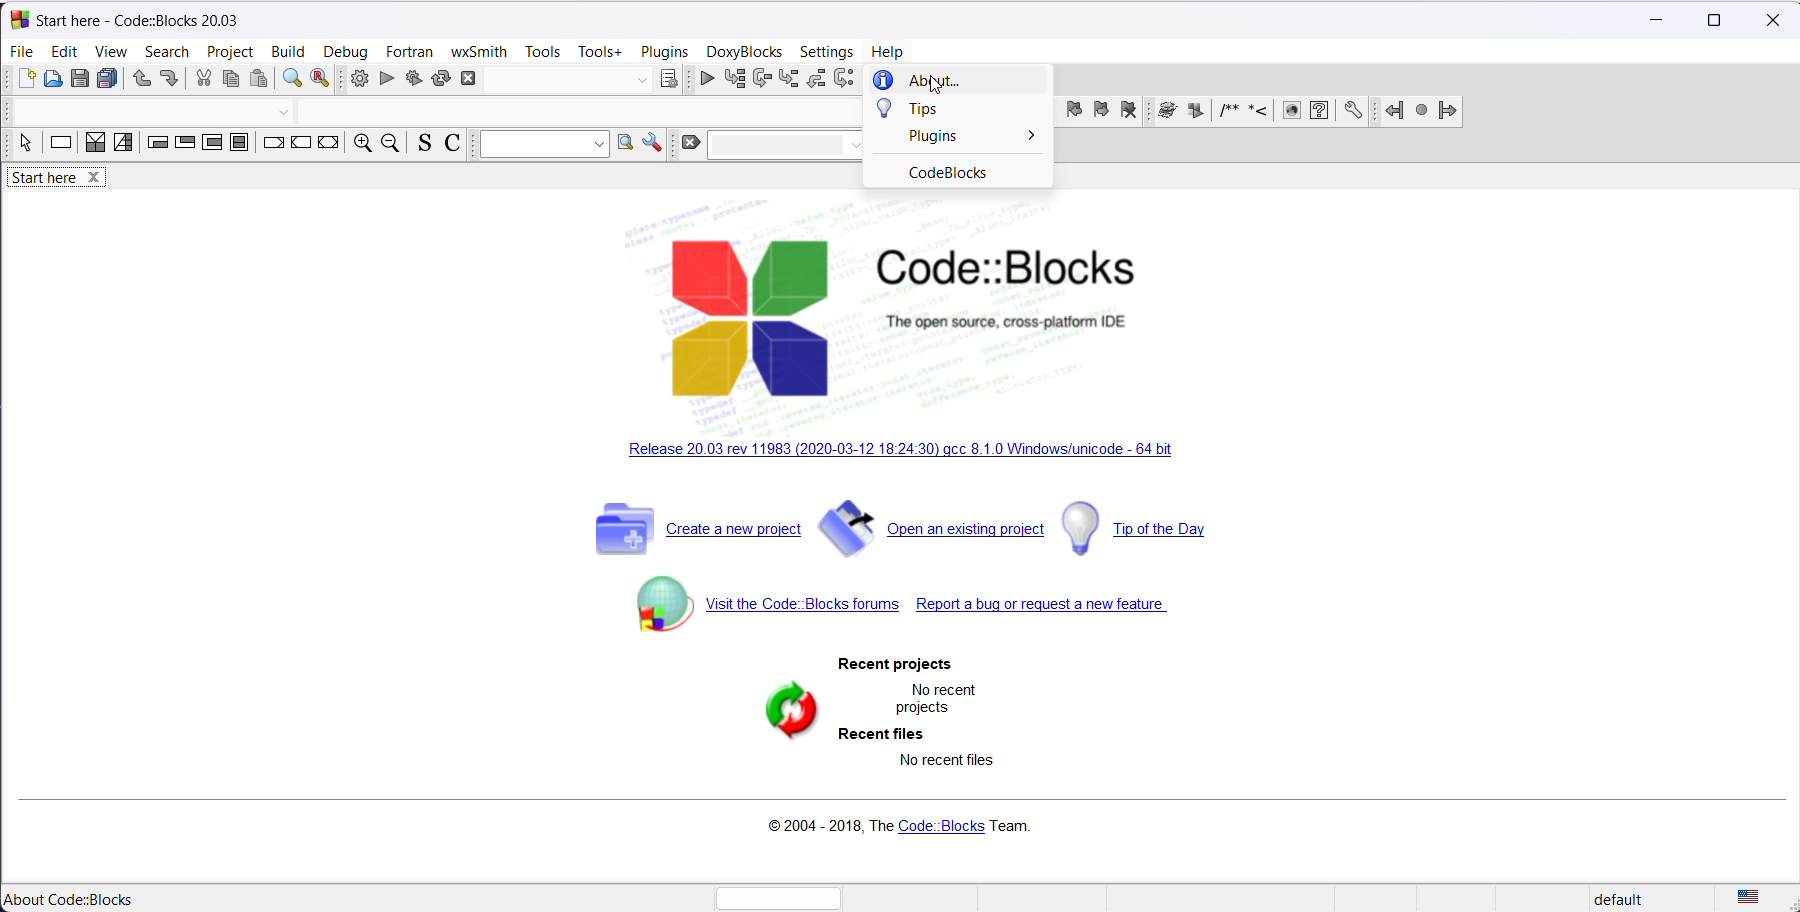 This screenshot has width=1800, height=912. What do you see at coordinates (452, 145) in the screenshot?
I see `toggle comments ` at bounding box center [452, 145].